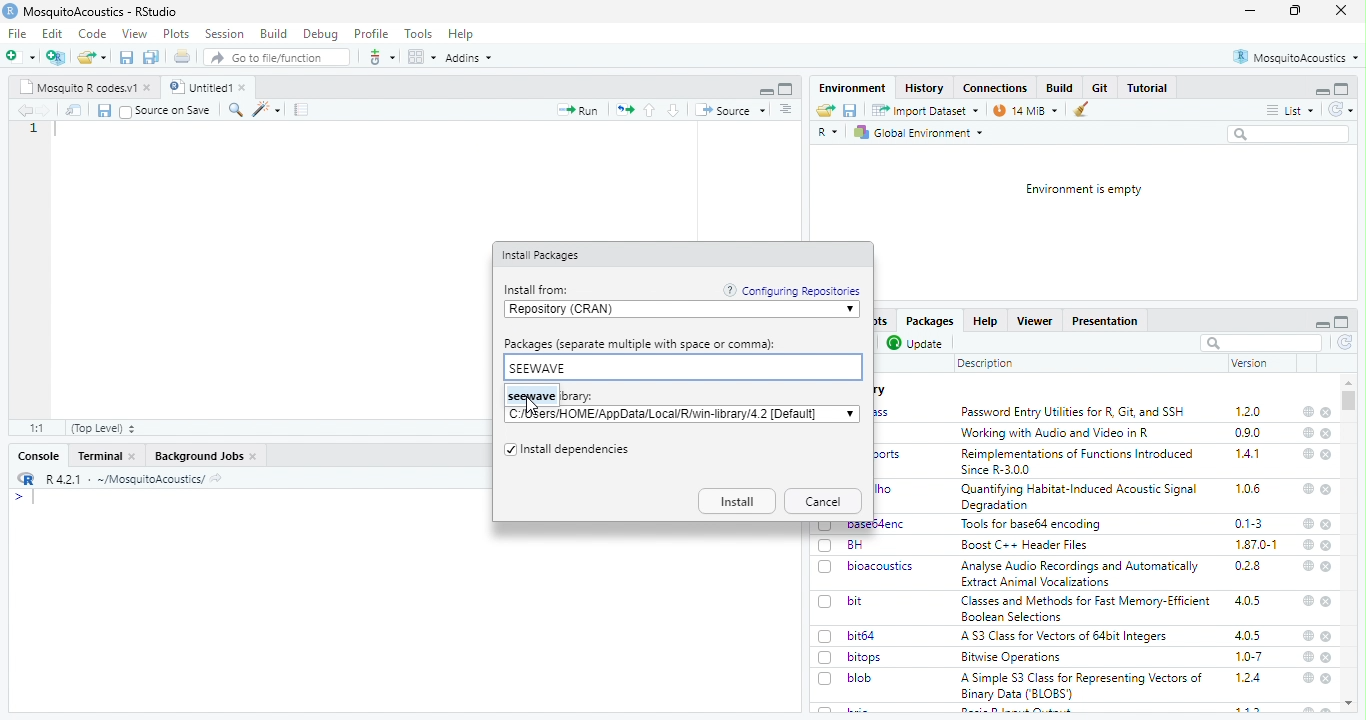 The image size is (1366, 720). Describe the element at coordinates (1075, 110) in the screenshot. I see `clean` at that location.